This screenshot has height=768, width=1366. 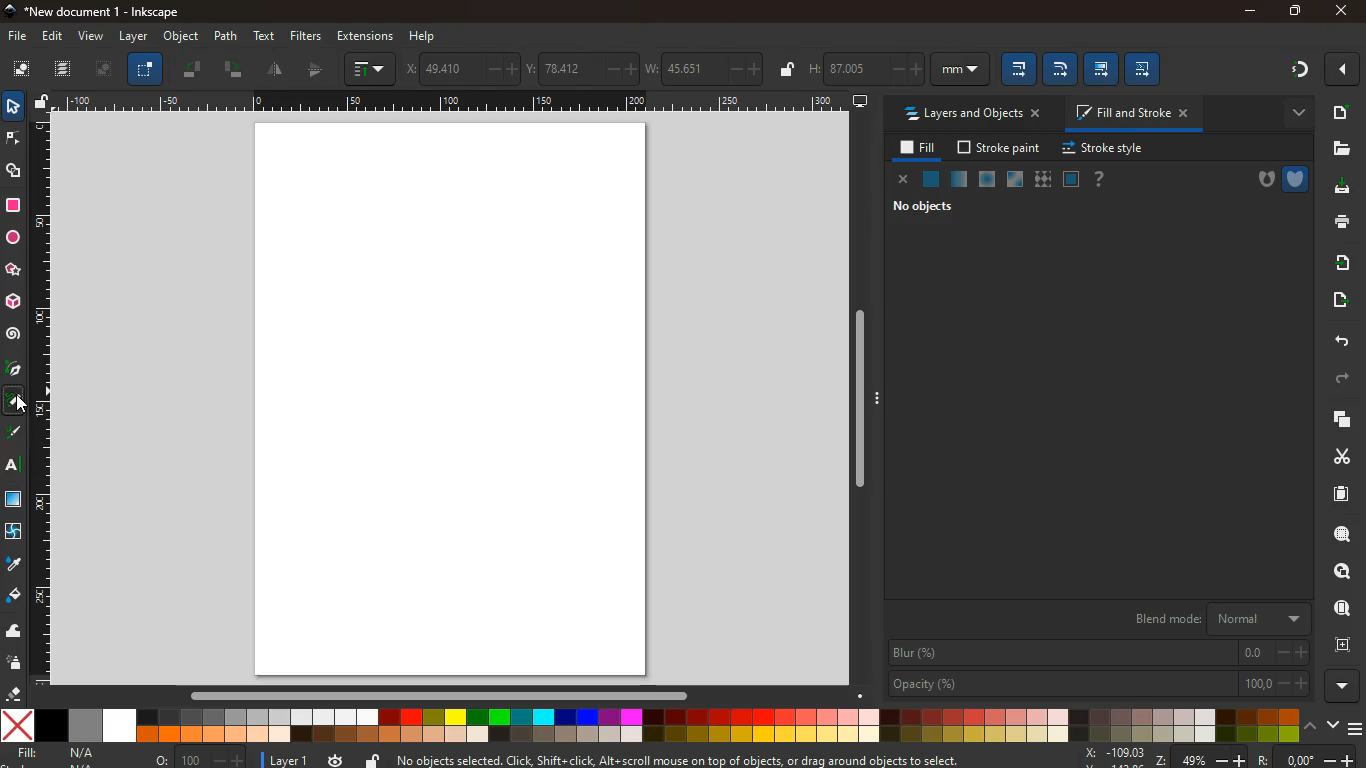 What do you see at coordinates (365, 36) in the screenshot?
I see `extensions` at bounding box center [365, 36].